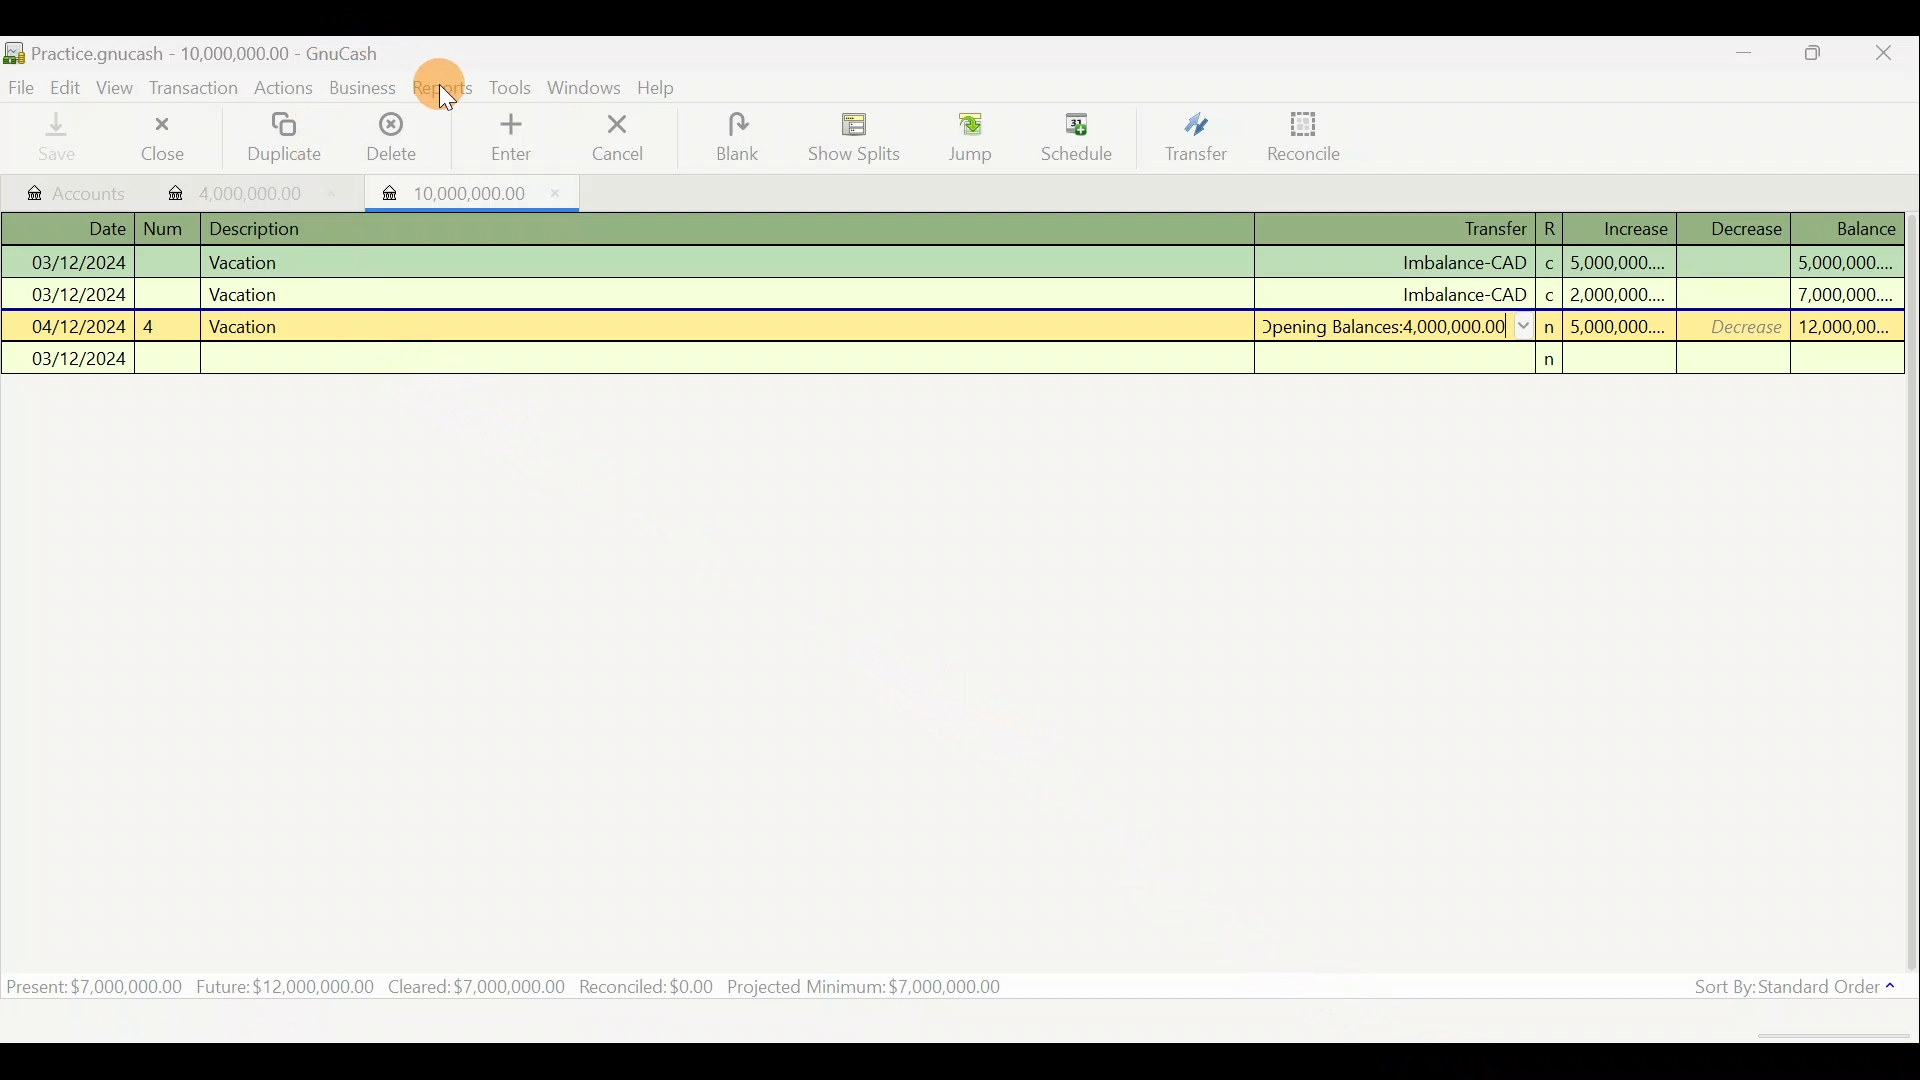 The height and width of the screenshot is (1080, 1920). What do you see at coordinates (856, 136) in the screenshot?
I see `Show Splits` at bounding box center [856, 136].